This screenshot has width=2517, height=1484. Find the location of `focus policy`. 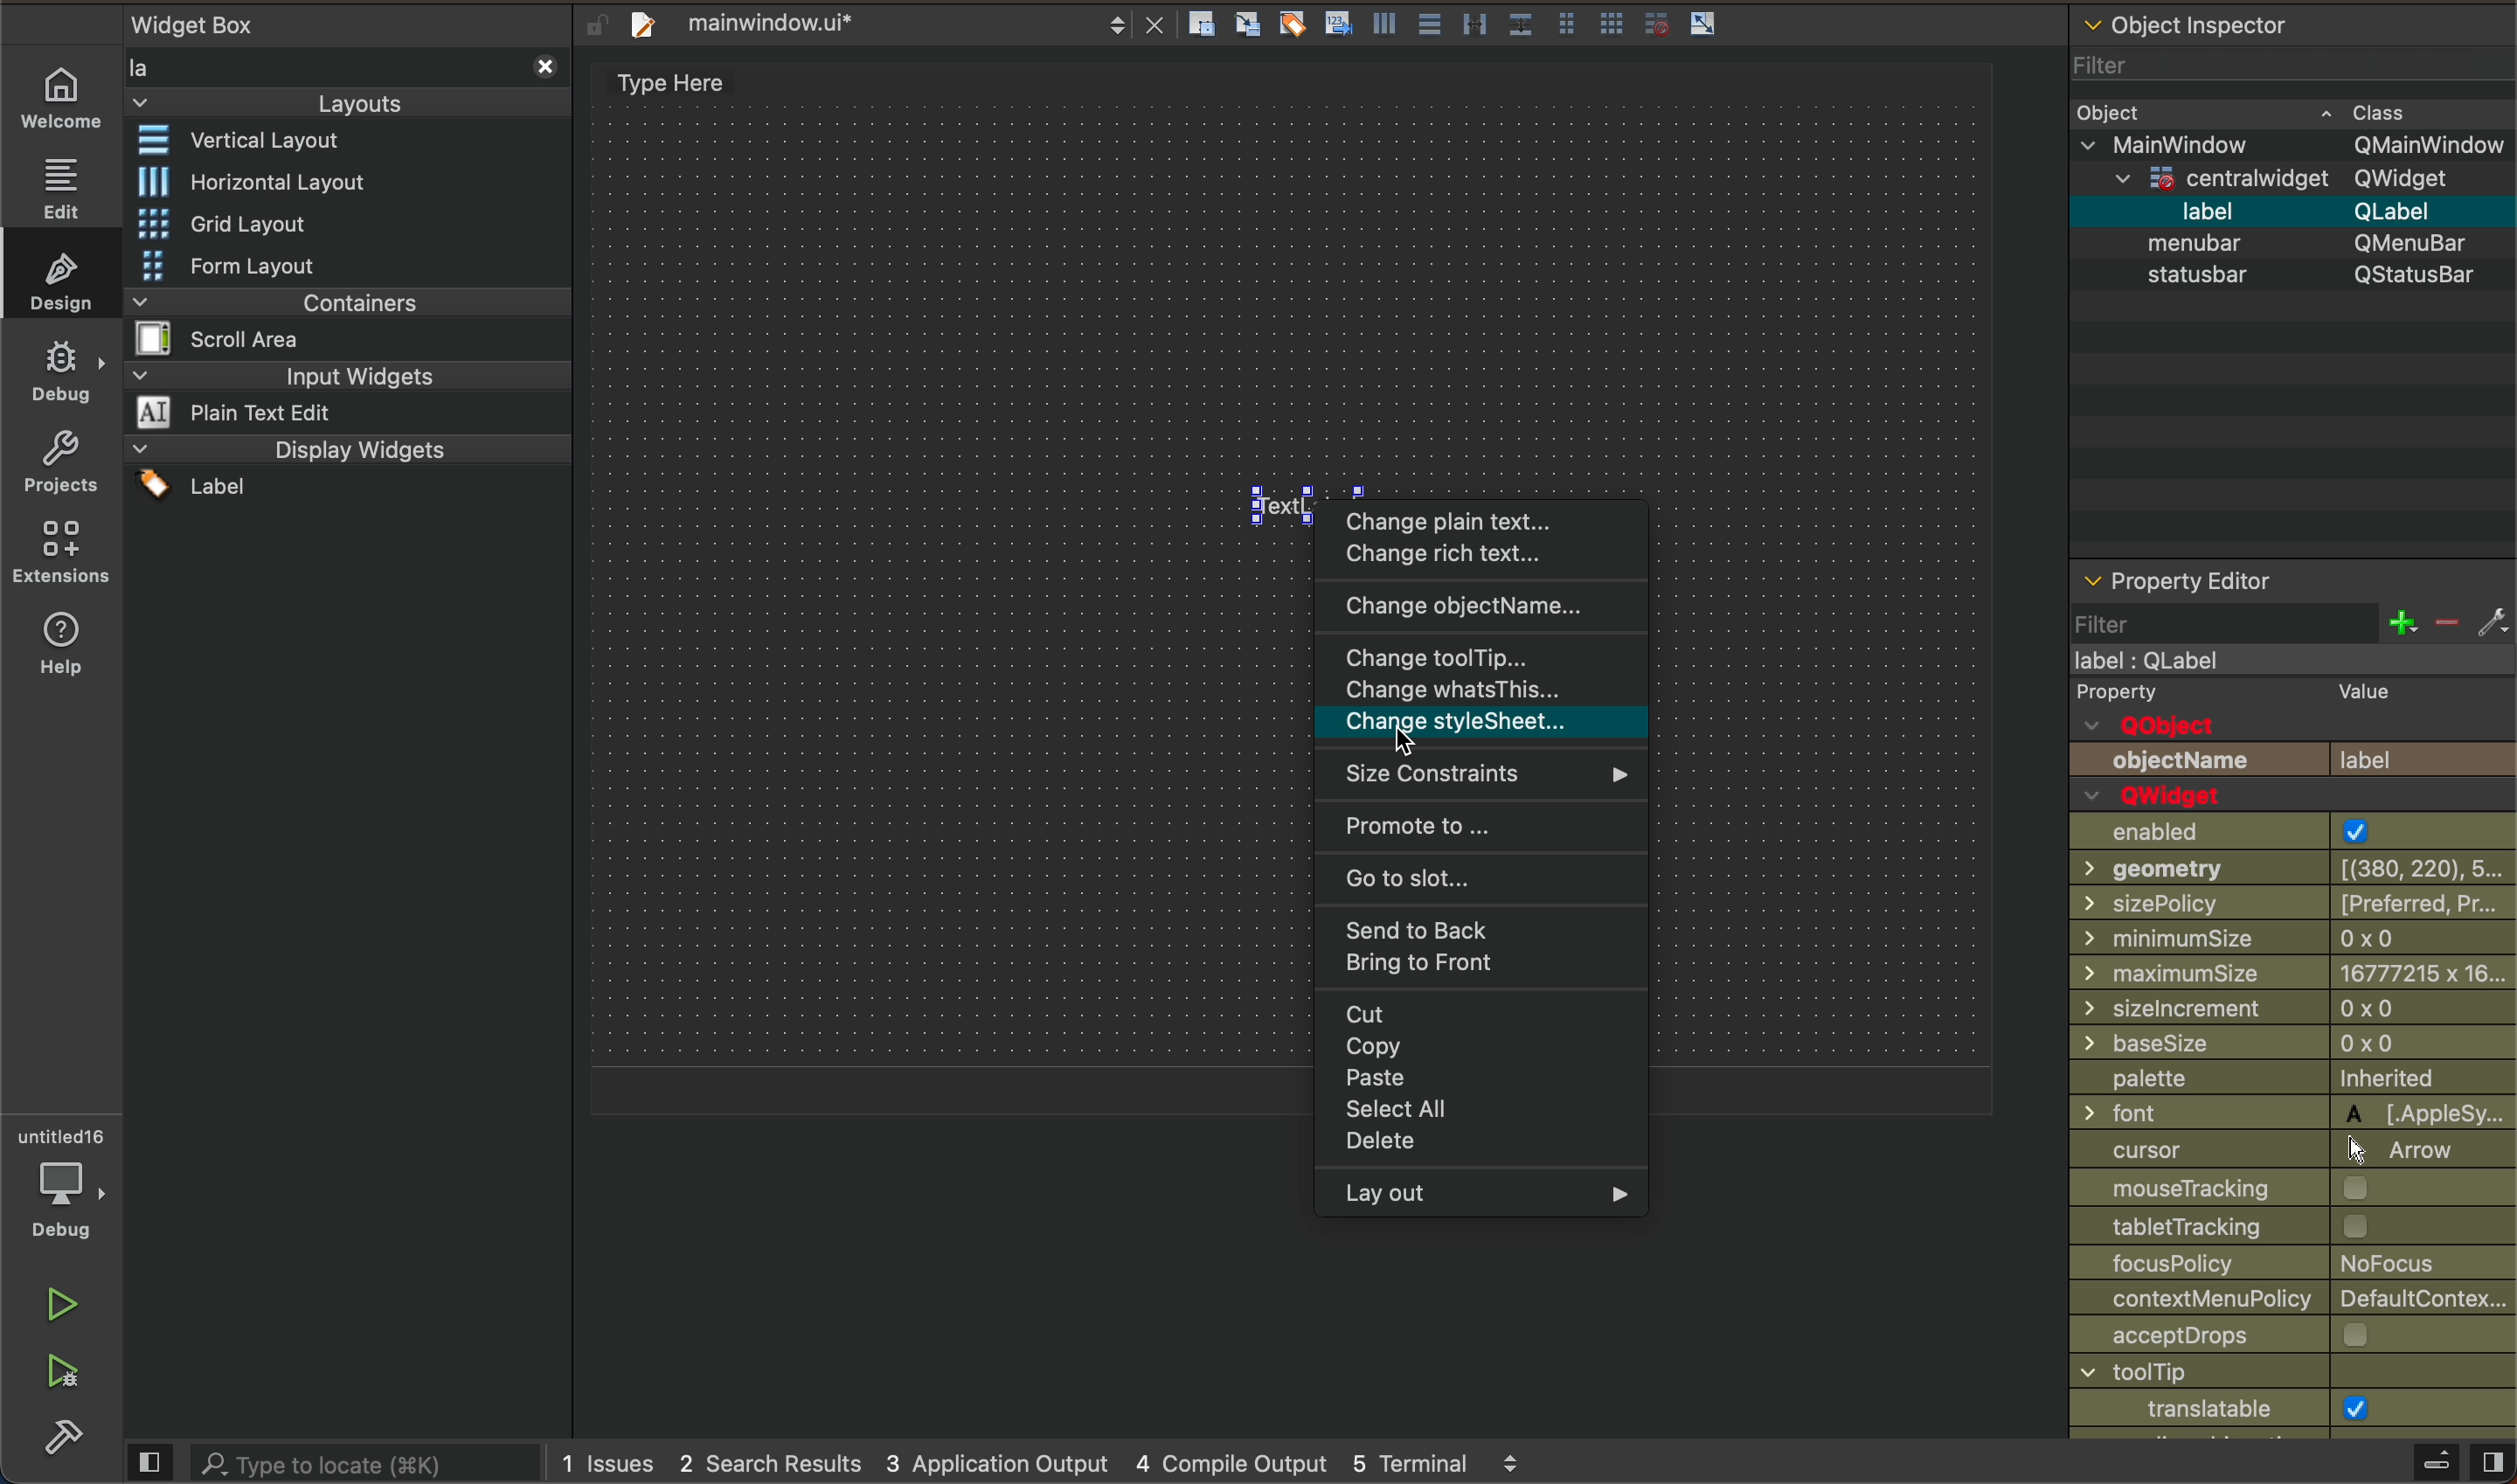

focus policy is located at coordinates (2294, 1265).